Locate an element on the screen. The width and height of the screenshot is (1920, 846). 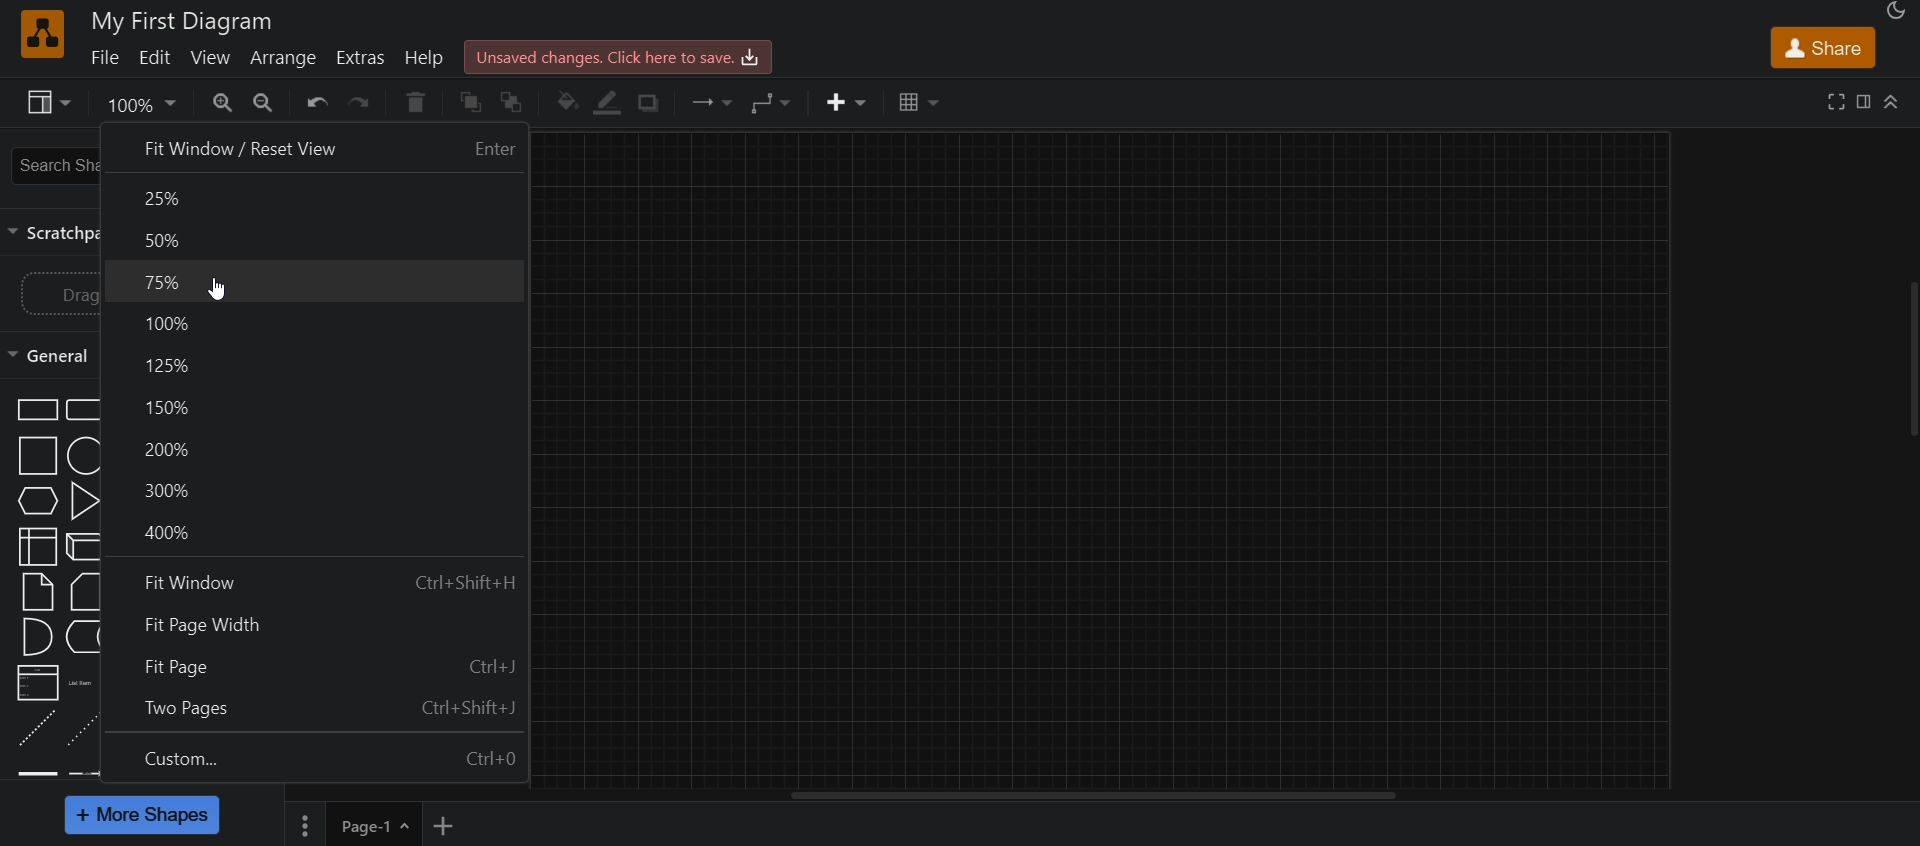
view is located at coordinates (213, 60).